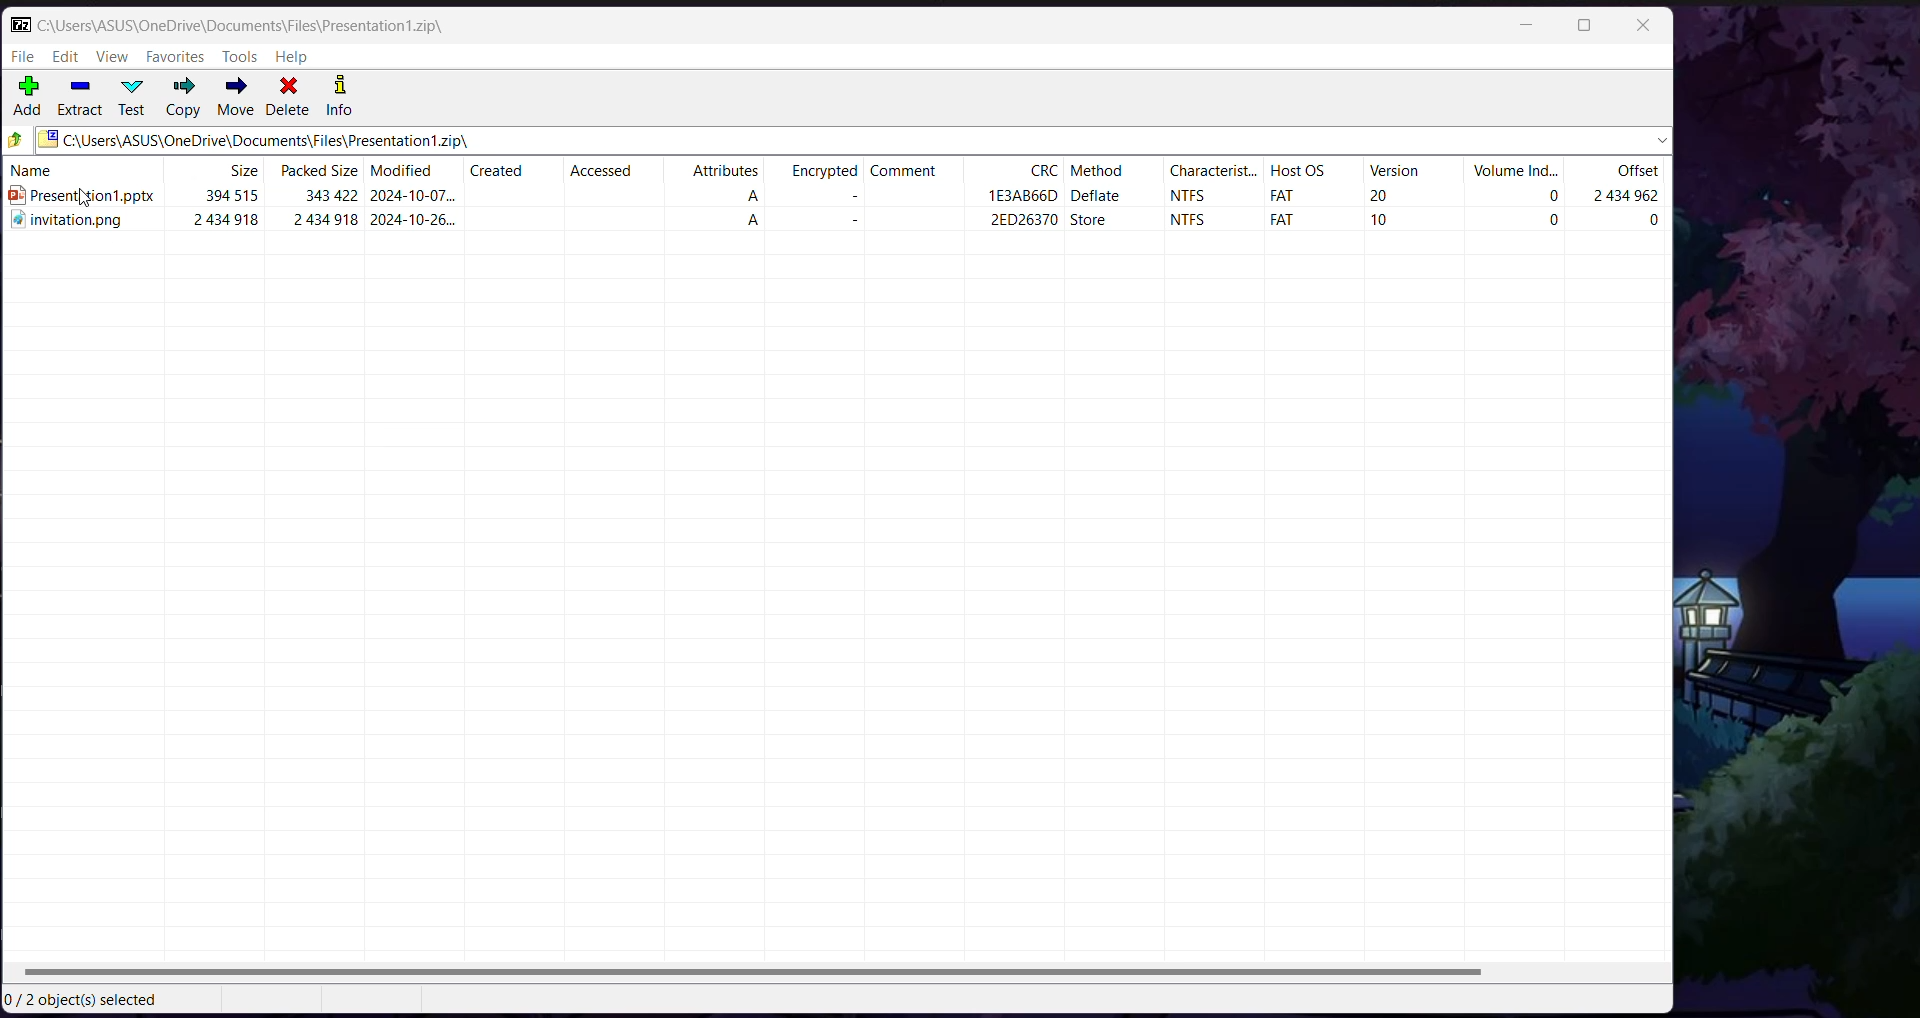 The image size is (1920, 1018). What do you see at coordinates (1097, 223) in the screenshot?
I see `store` at bounding box center [1097, 223].